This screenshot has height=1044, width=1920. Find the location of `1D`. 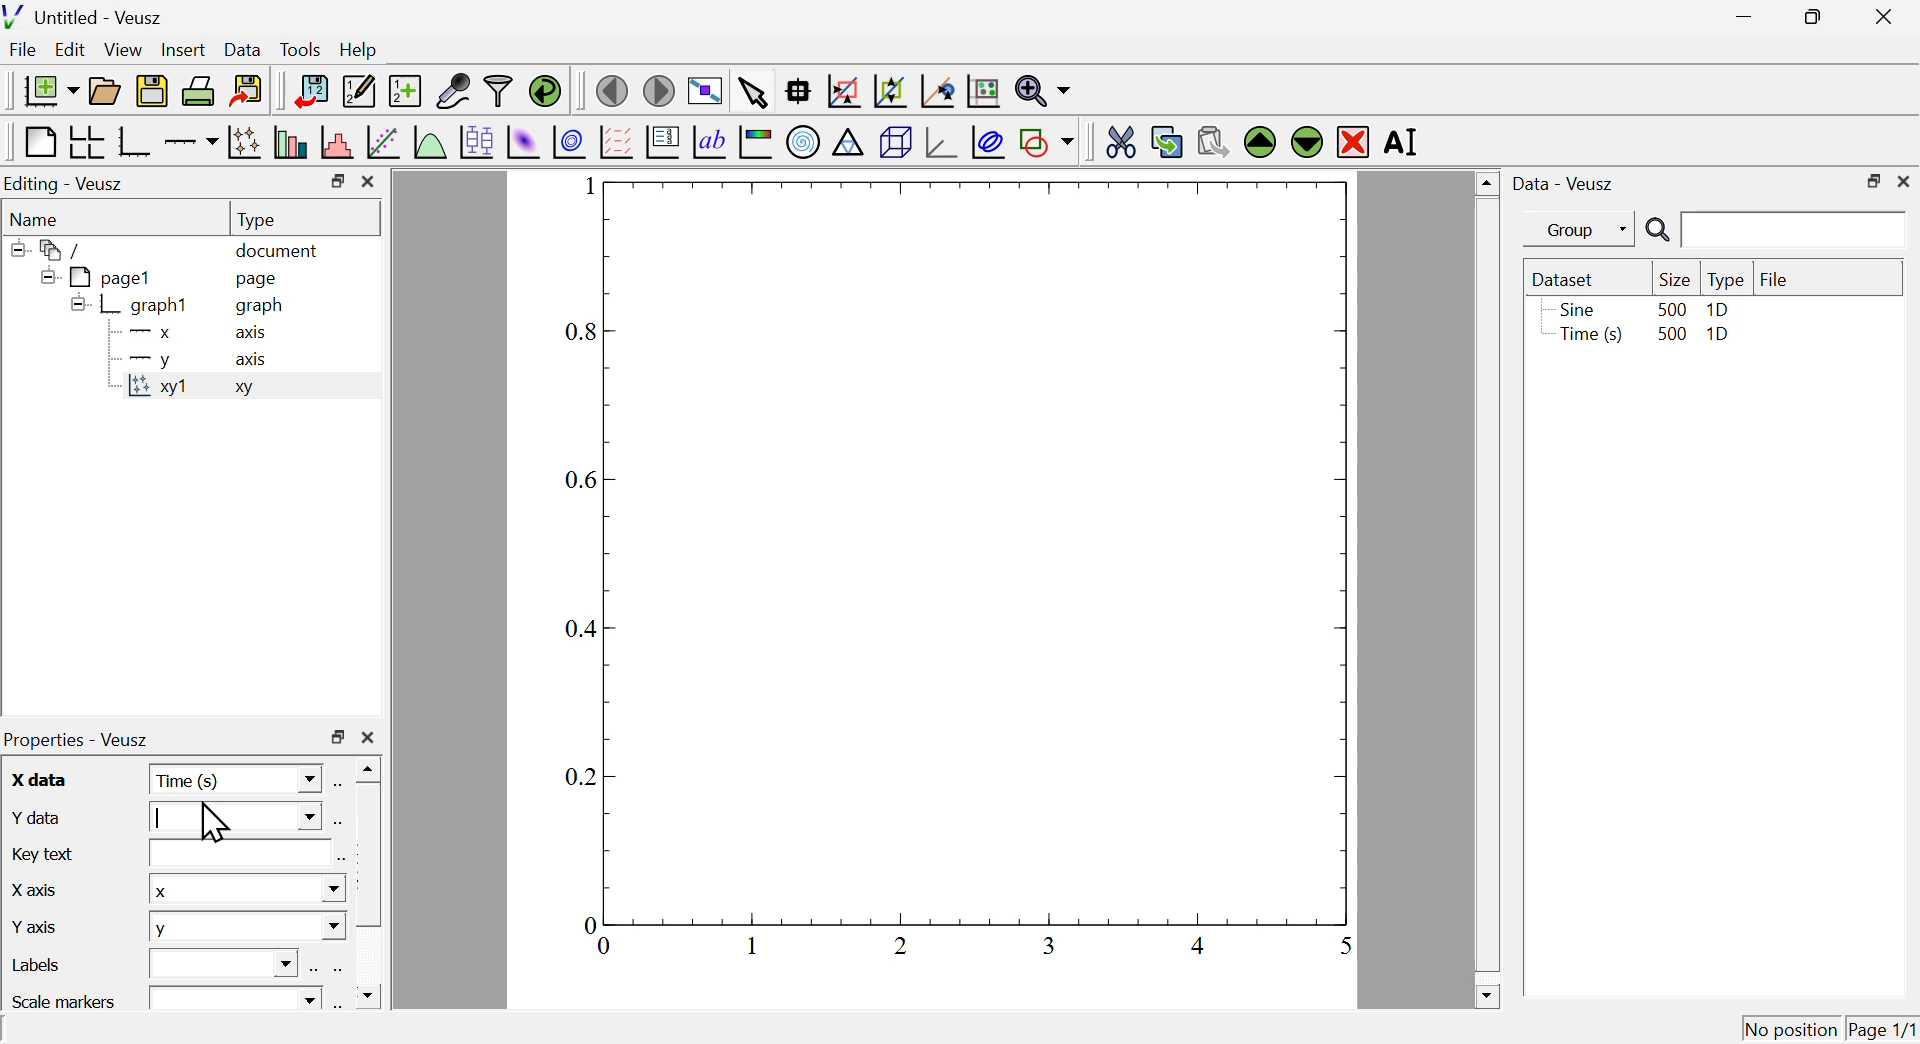

1D is located at coordinates (1718, 310).